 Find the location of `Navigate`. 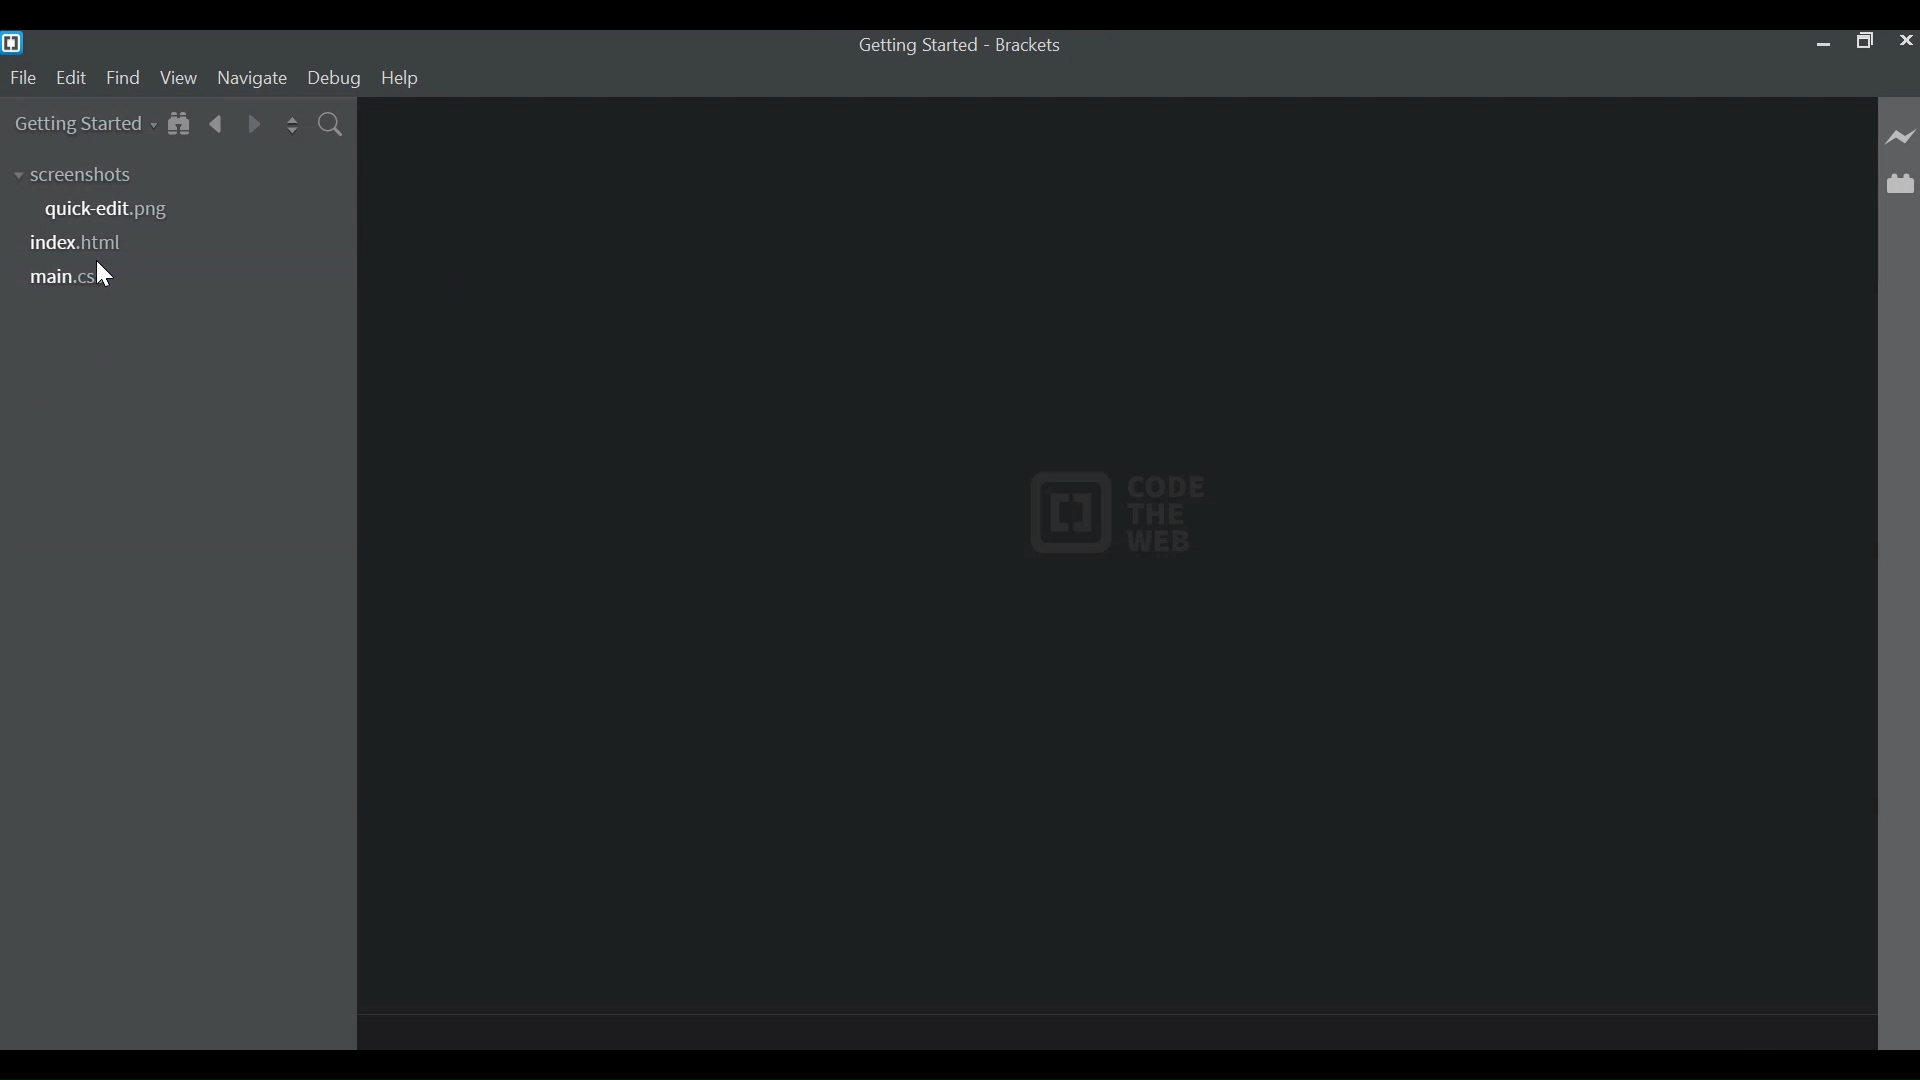

Navigate is located at coordinates (250, 79).